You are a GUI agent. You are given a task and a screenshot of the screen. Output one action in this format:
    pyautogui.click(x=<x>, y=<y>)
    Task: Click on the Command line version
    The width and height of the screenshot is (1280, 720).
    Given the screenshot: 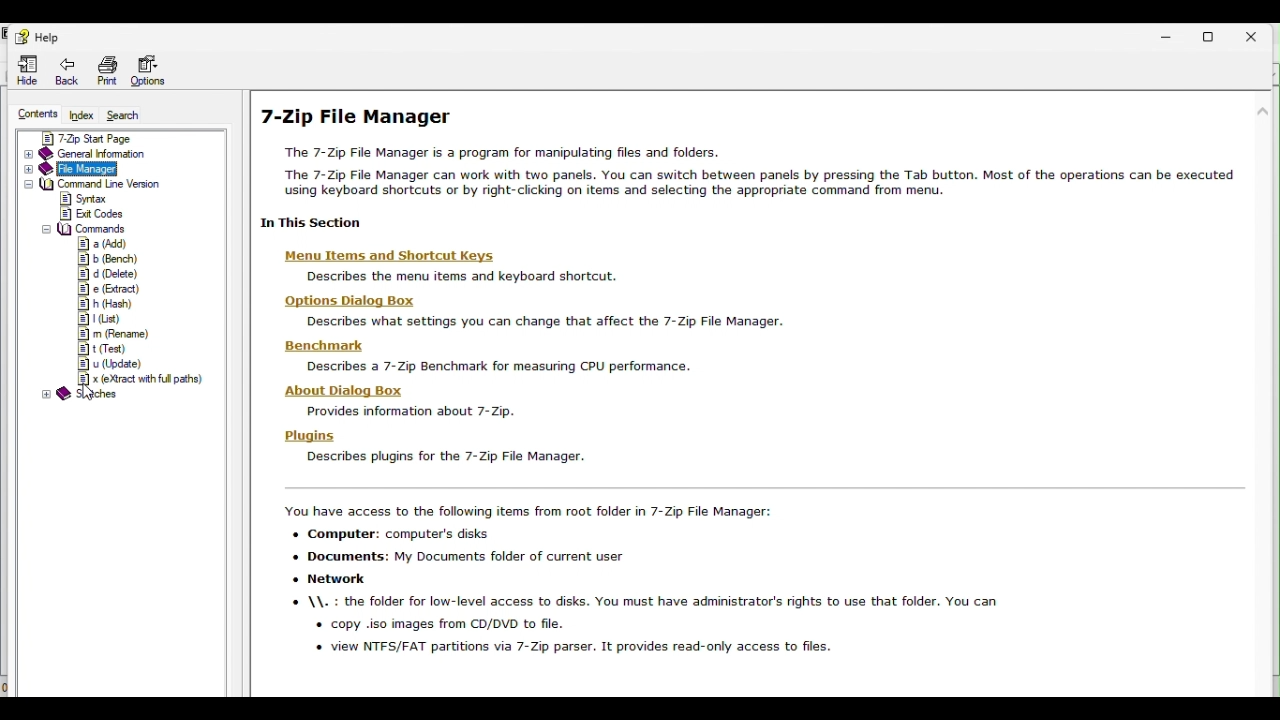 What is the action you would take?
    pyautogui.click(x=106, y=185)
    